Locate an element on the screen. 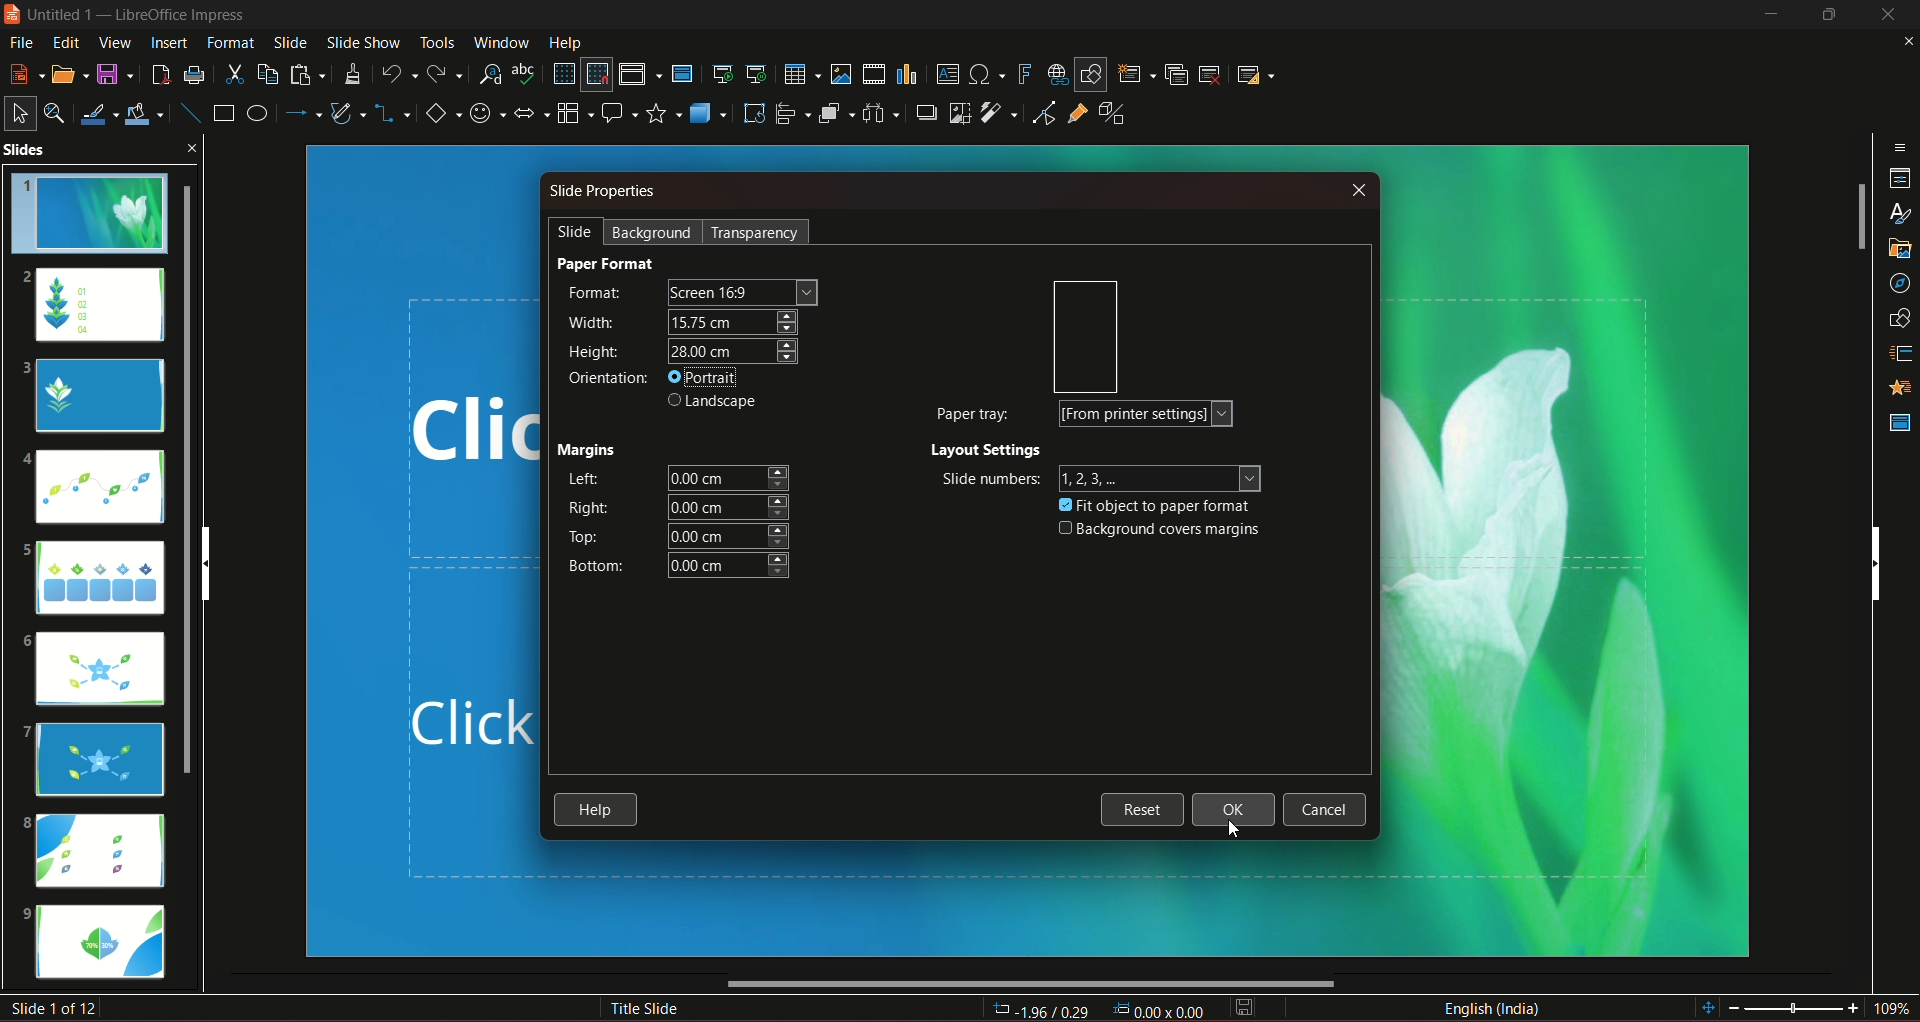 The height and width of the screenshot is (1022, 1920). styles is located at coordinates (1896, 213).